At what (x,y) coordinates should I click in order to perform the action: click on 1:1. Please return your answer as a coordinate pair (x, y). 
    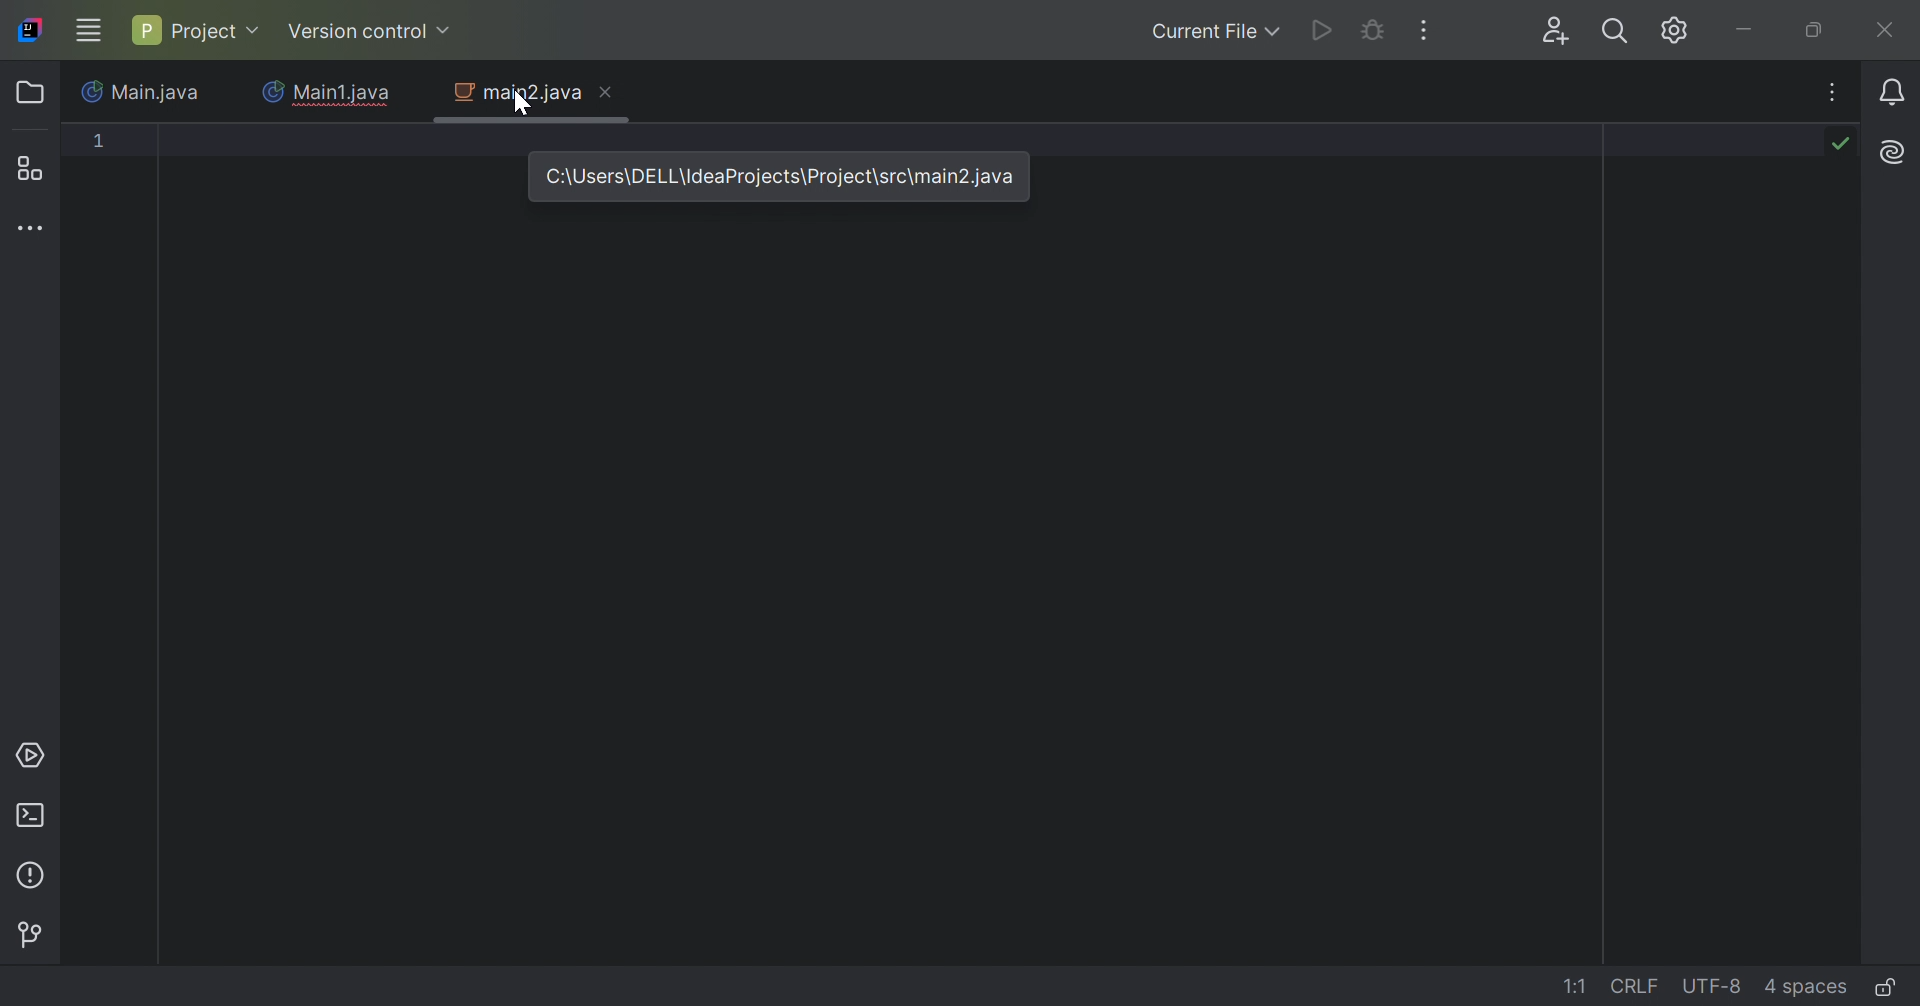
    Looking at the image, I should click on (1577, 988).